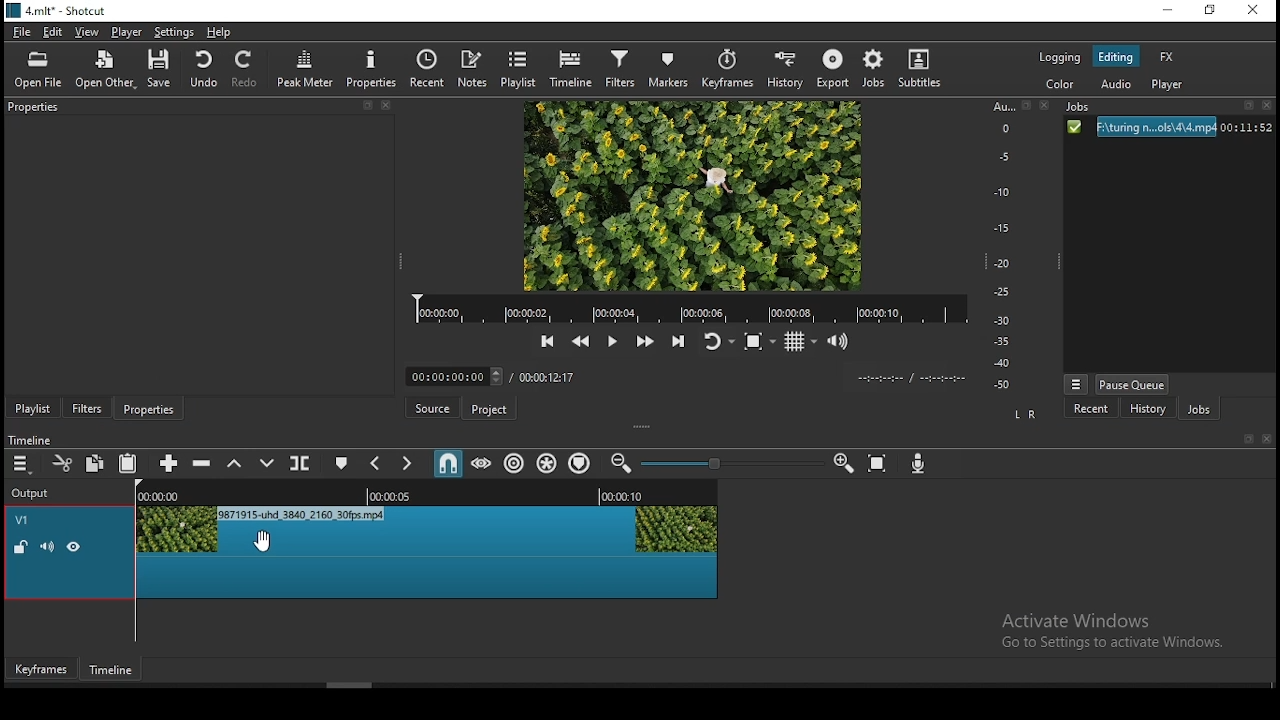  What do you see at coordinates (580, 342) in the screenshot?
I see `play quickly backwards` at bounding box center [580, 342].